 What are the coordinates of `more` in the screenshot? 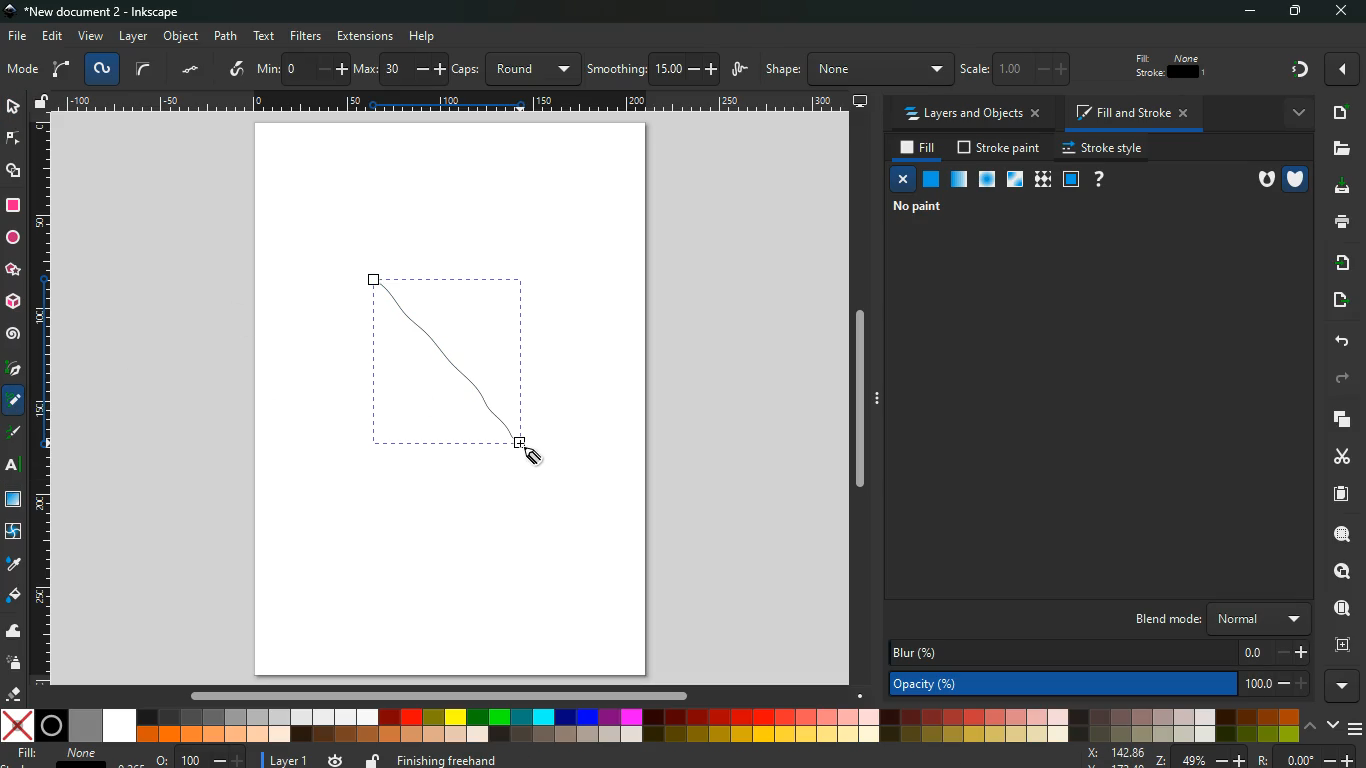 It's located at (1300, 116).